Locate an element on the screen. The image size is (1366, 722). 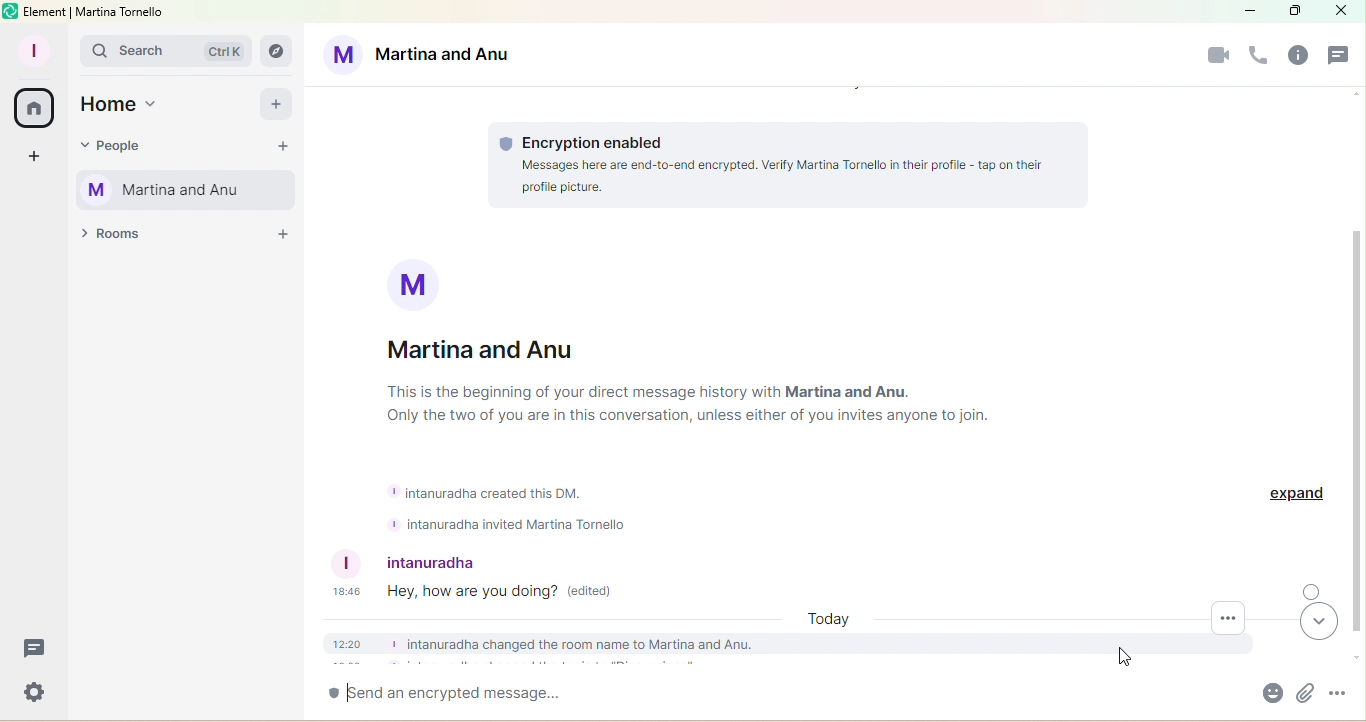
Threads is located at coordinates (1340, 57).